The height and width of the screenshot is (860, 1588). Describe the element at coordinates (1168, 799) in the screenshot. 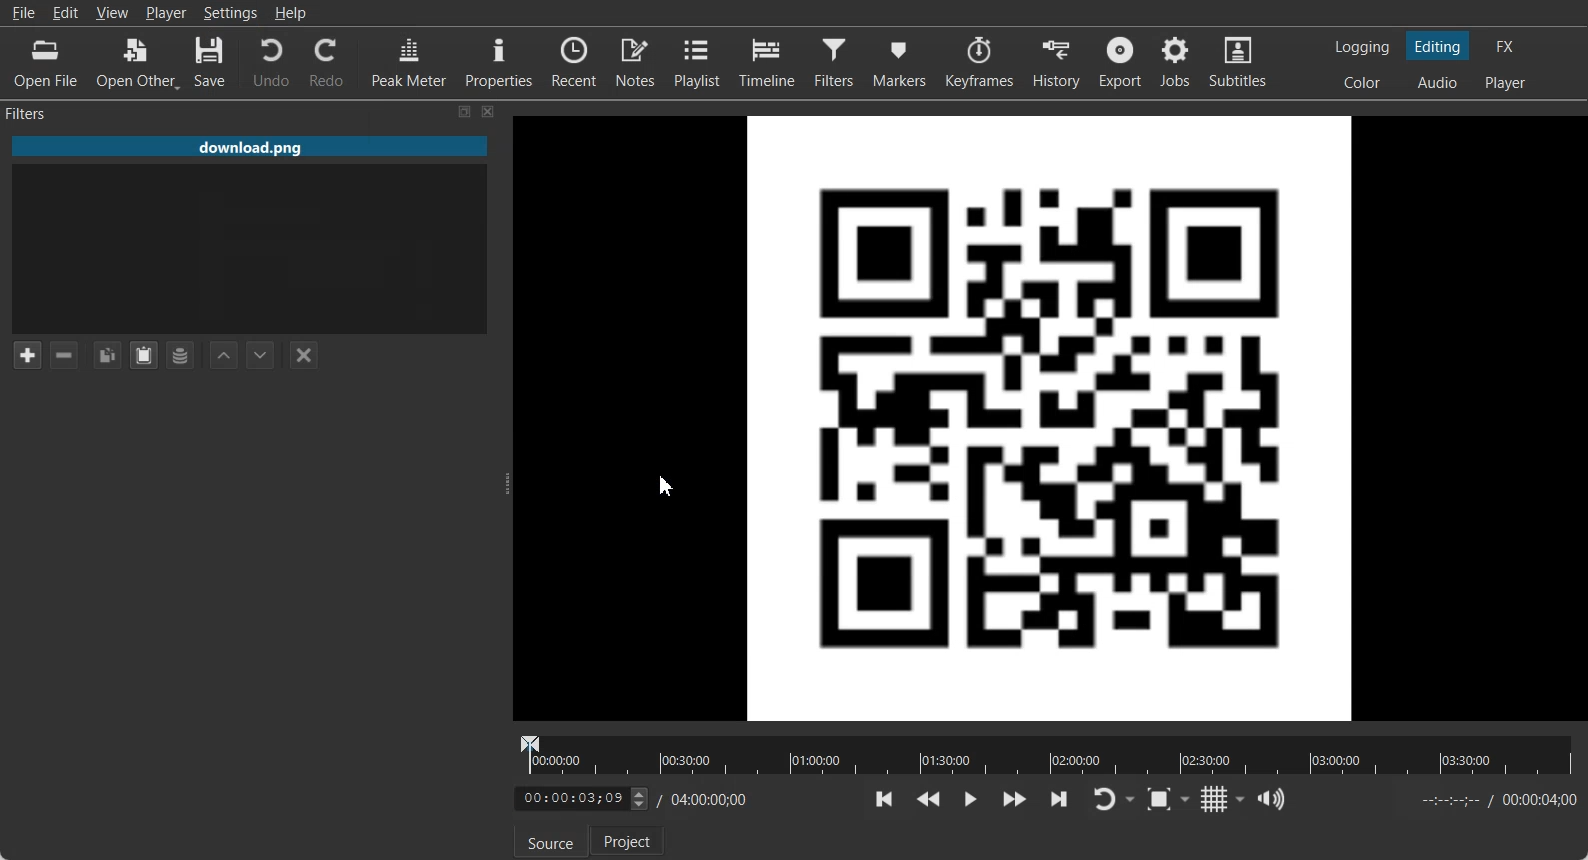

I see `Toggle zoom` at that location.